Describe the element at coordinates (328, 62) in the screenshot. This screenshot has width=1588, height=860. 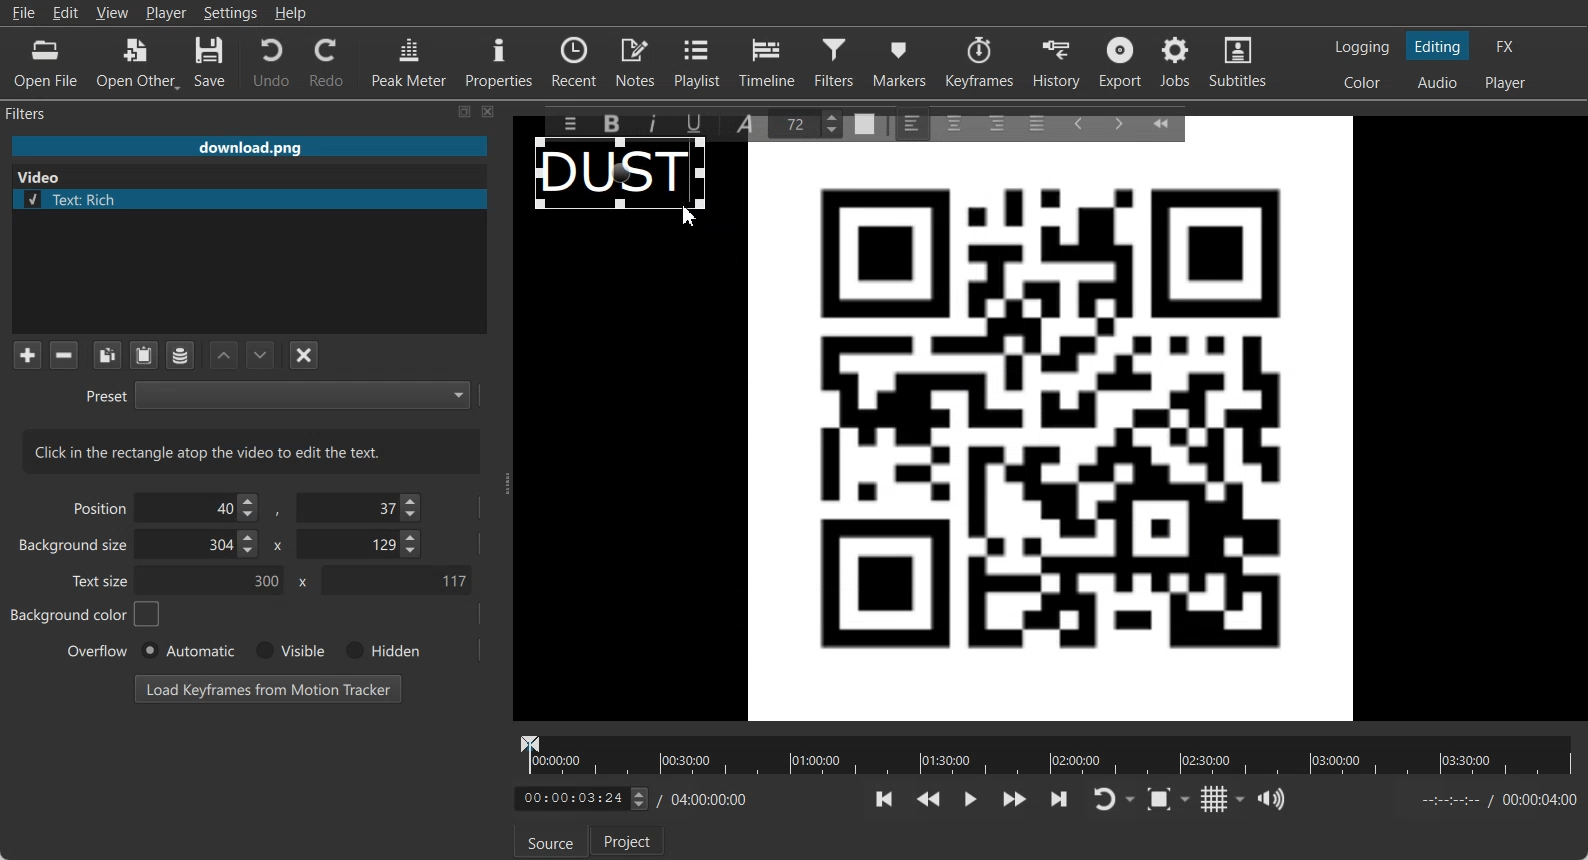
I see `Redo` at that location.